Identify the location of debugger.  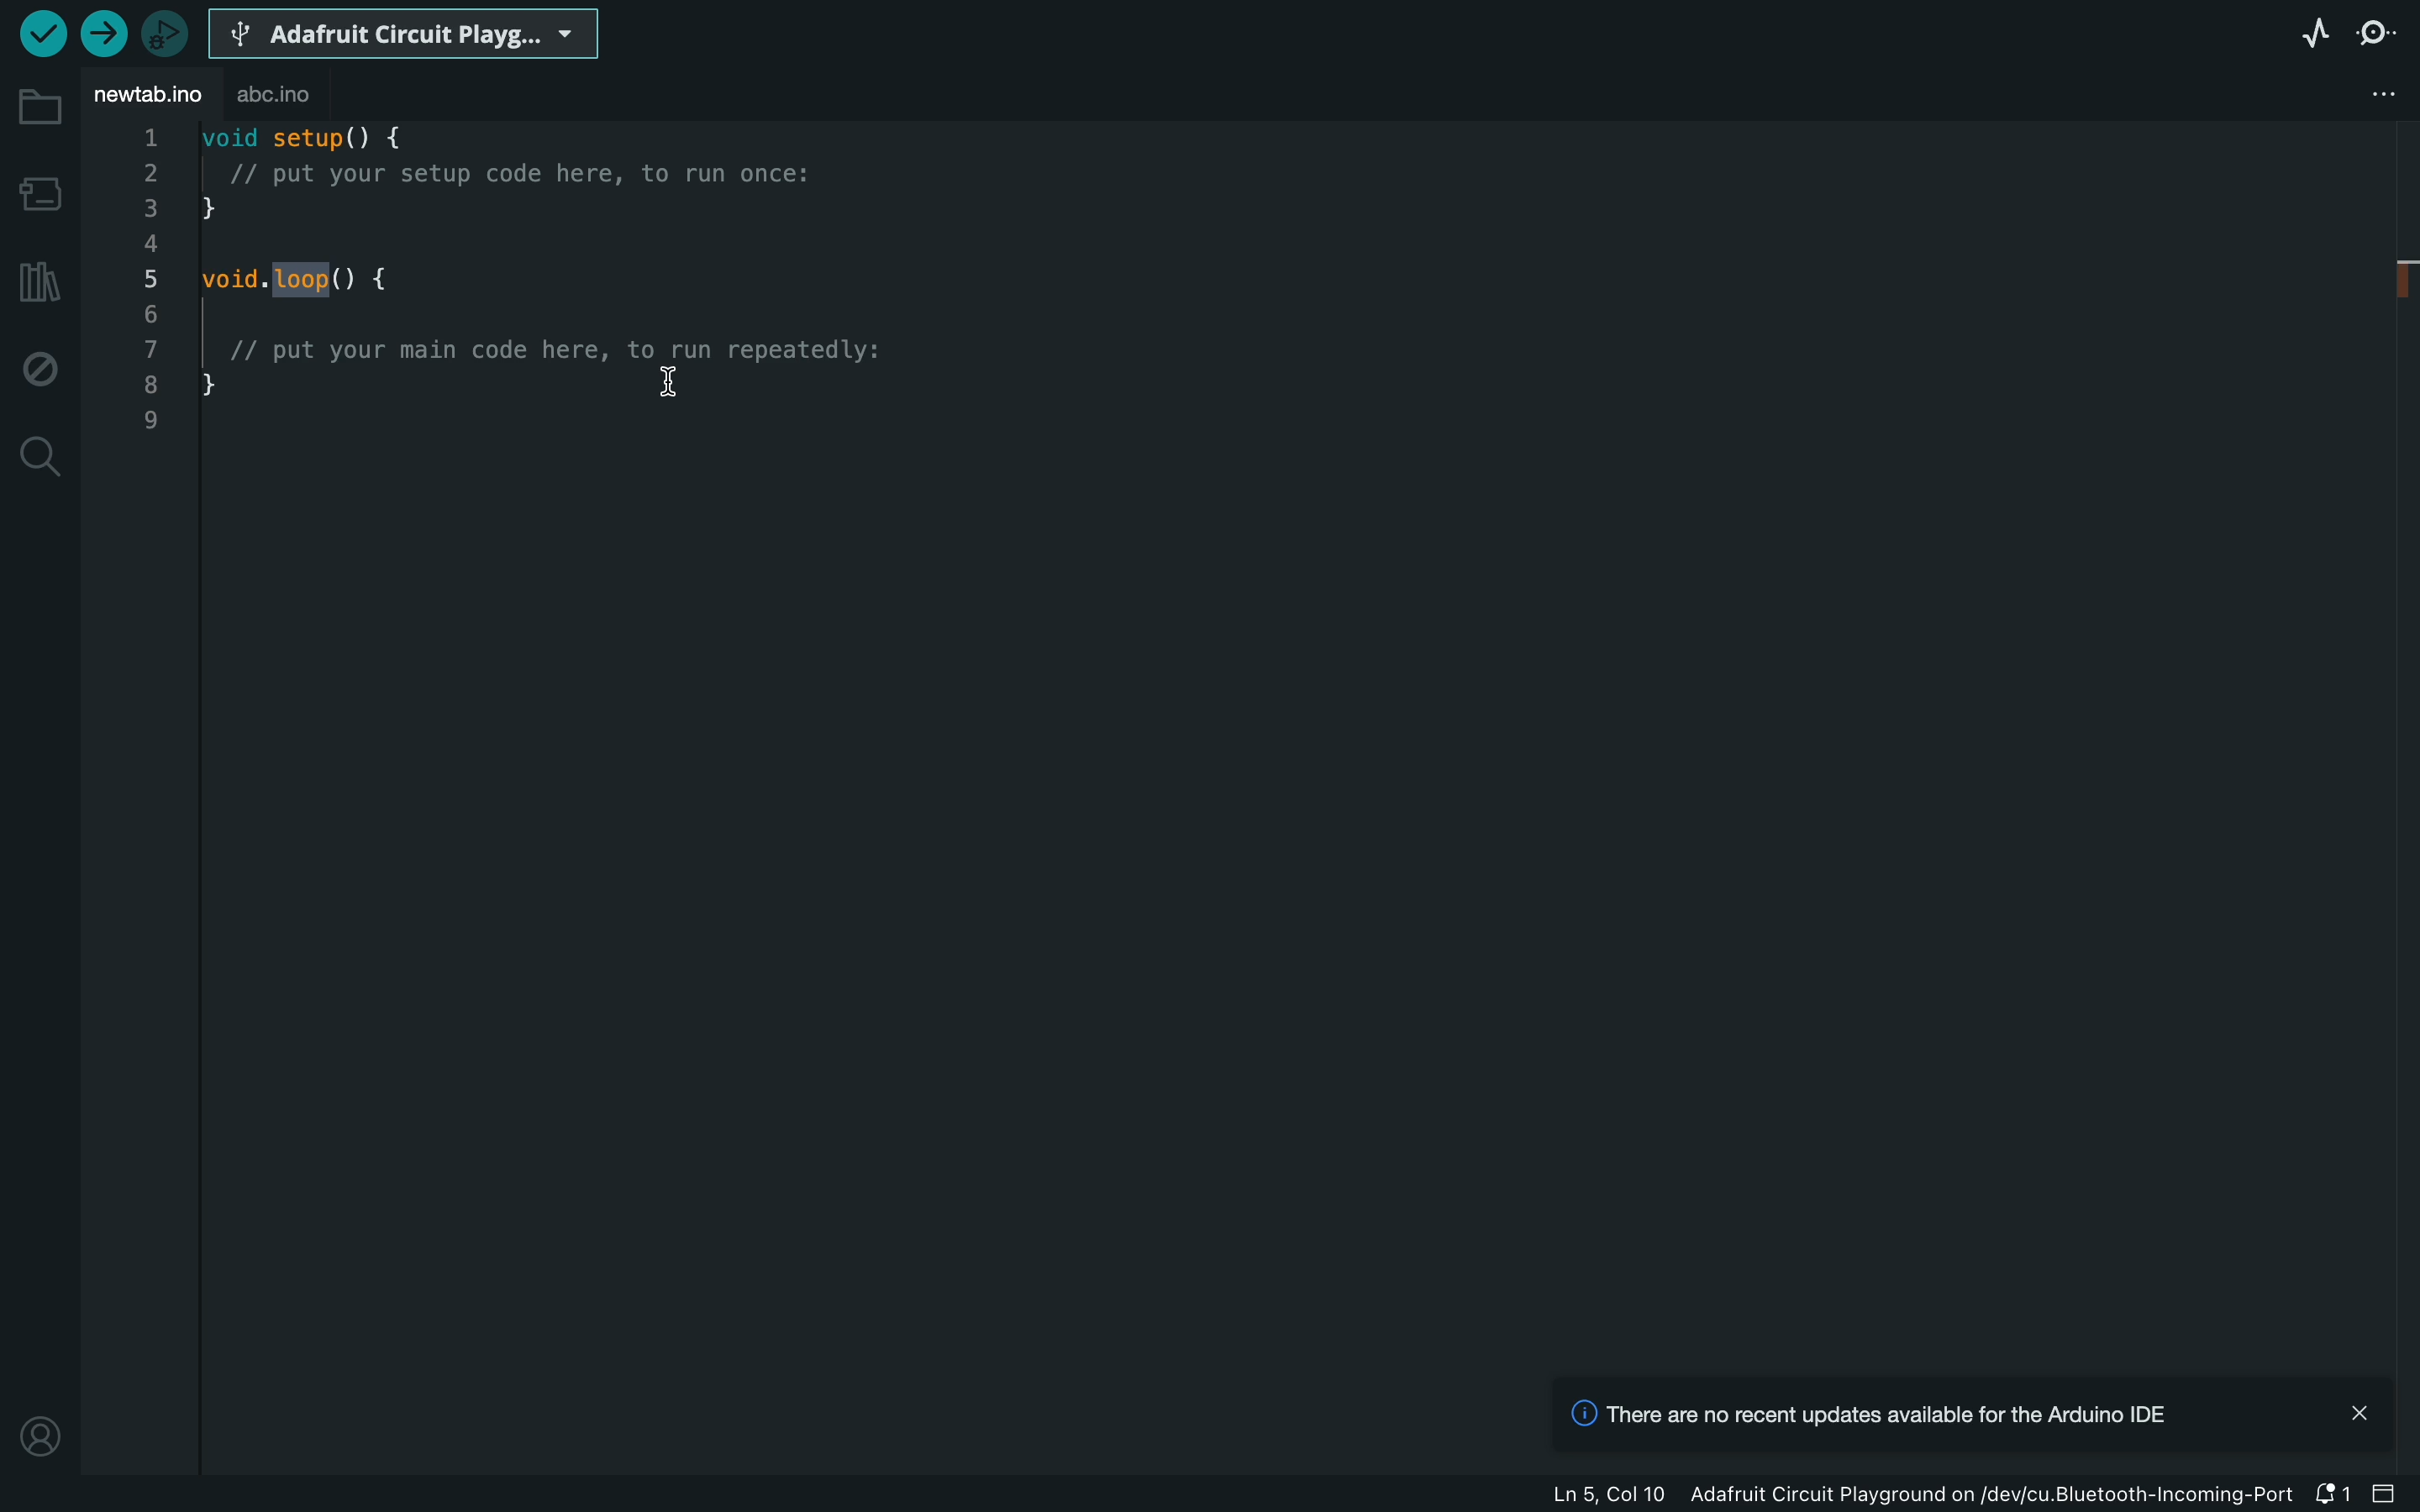
(164, 35).